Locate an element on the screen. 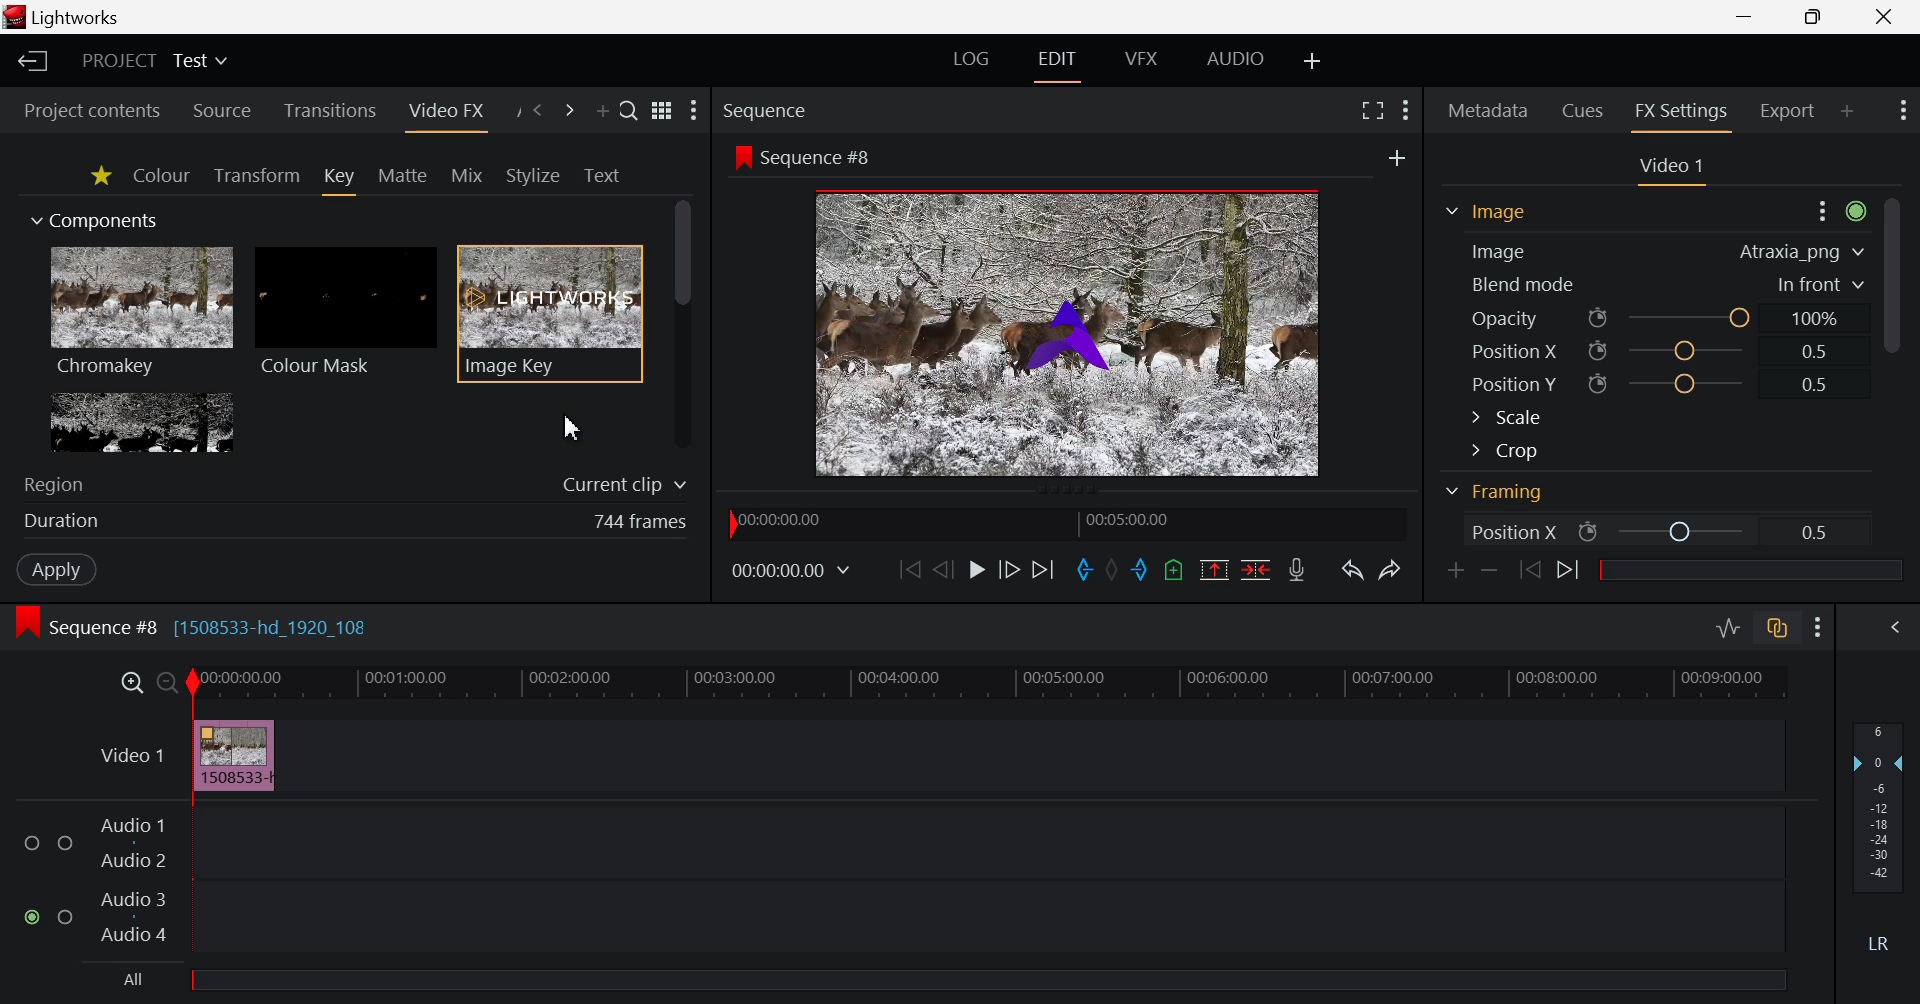  00:00:00:00 is located at coordinates (790, 568).